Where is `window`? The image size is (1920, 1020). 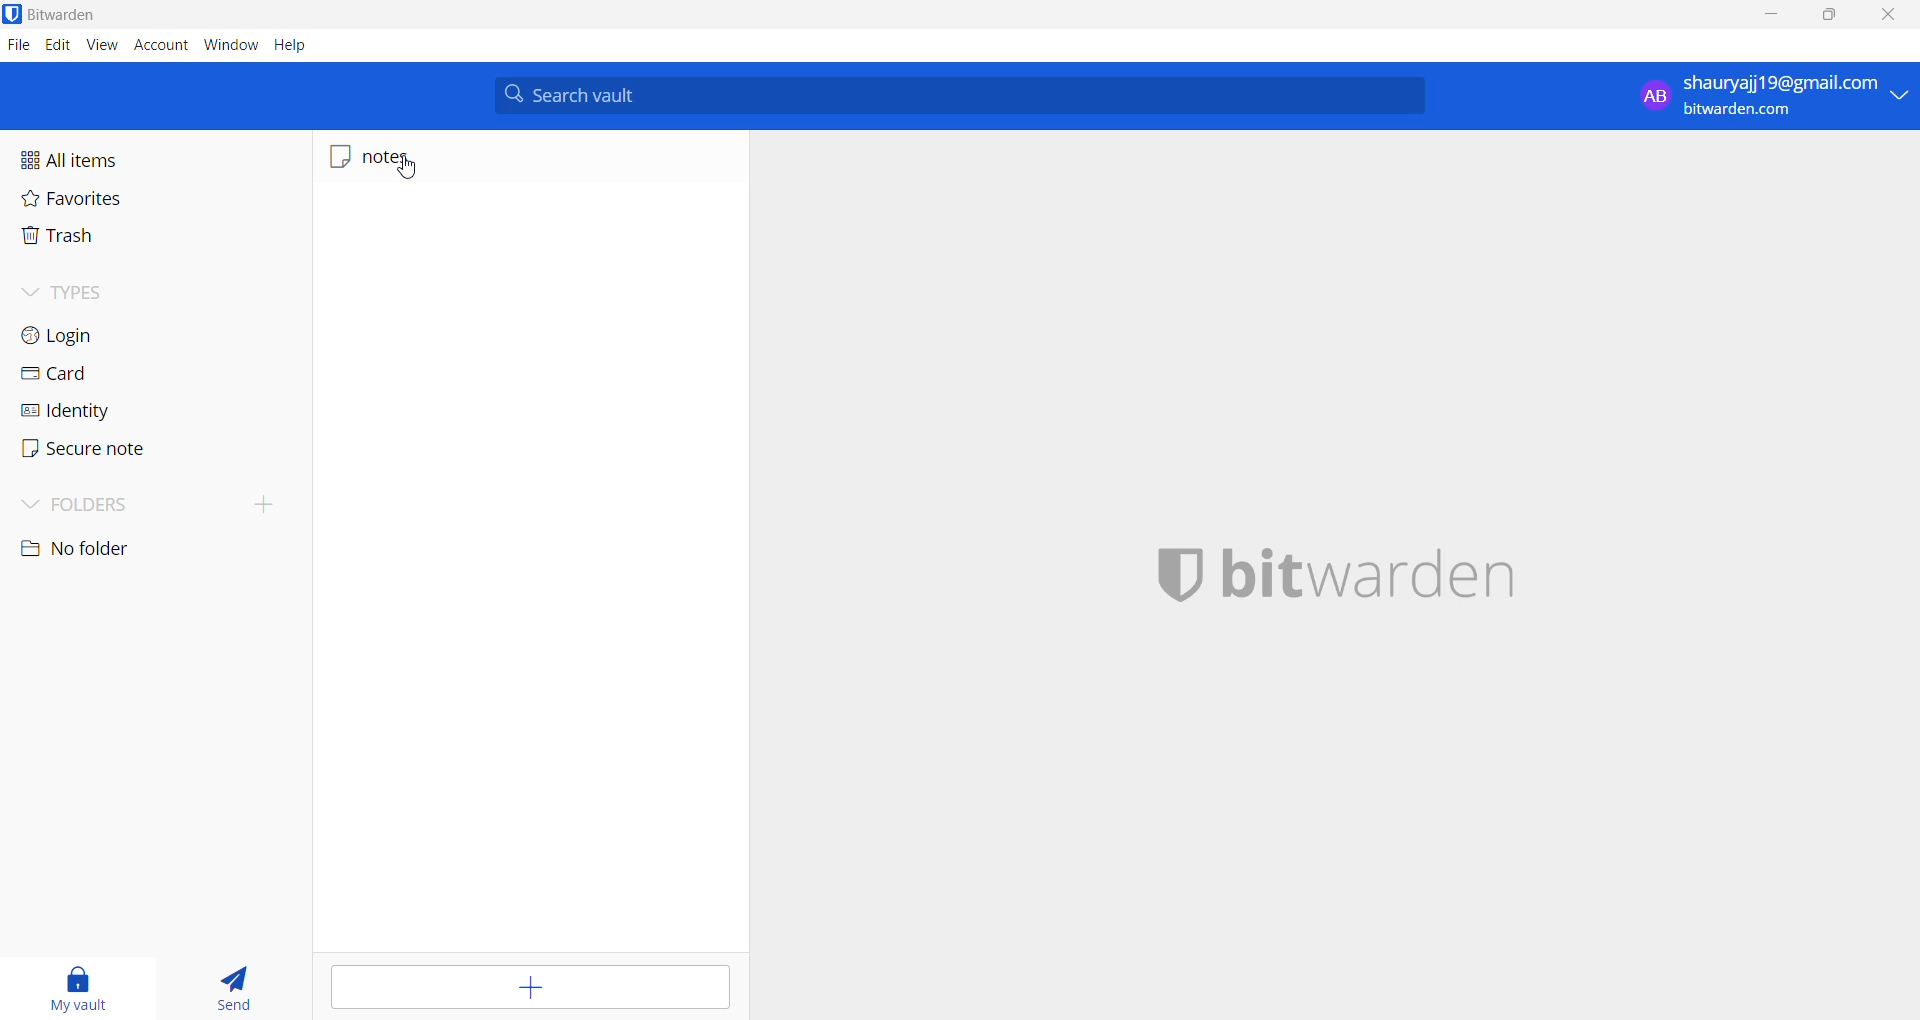 window is located at coordinates (227, 47).